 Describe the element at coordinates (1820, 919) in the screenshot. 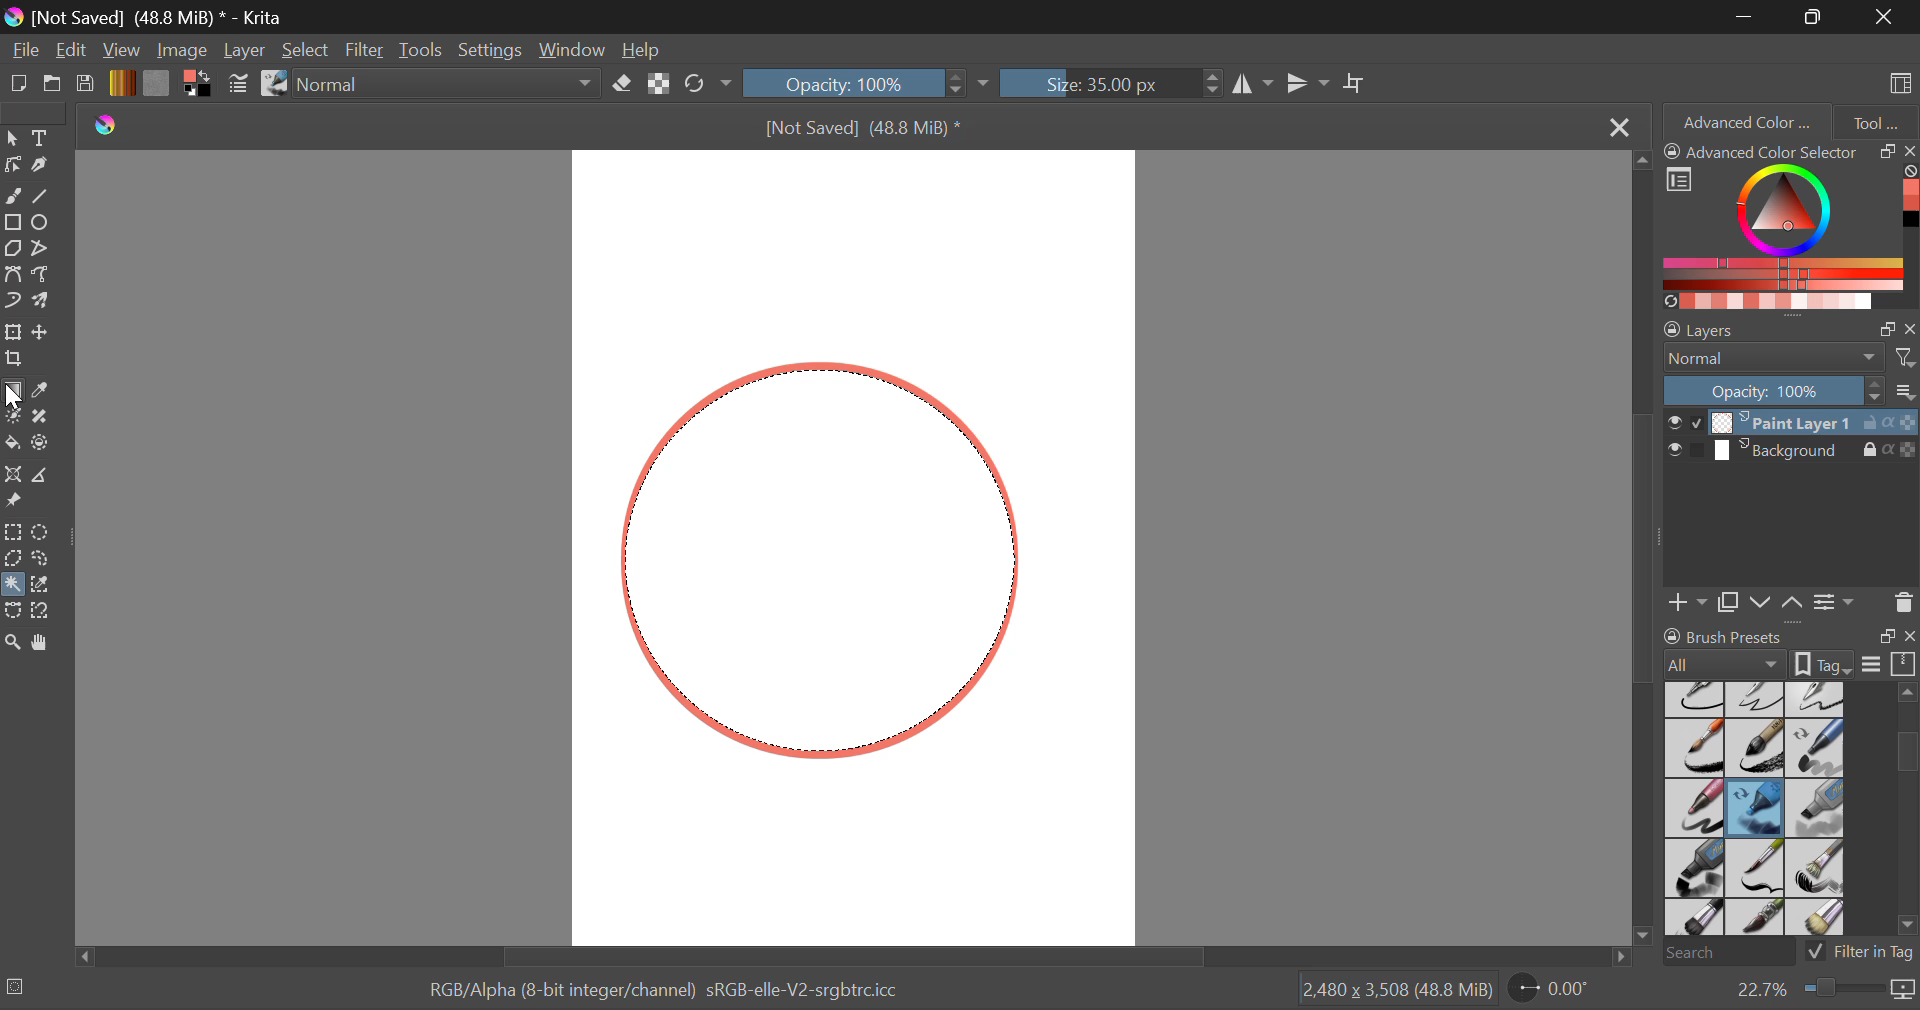

I see `Birstles-5 Plain` at that location.